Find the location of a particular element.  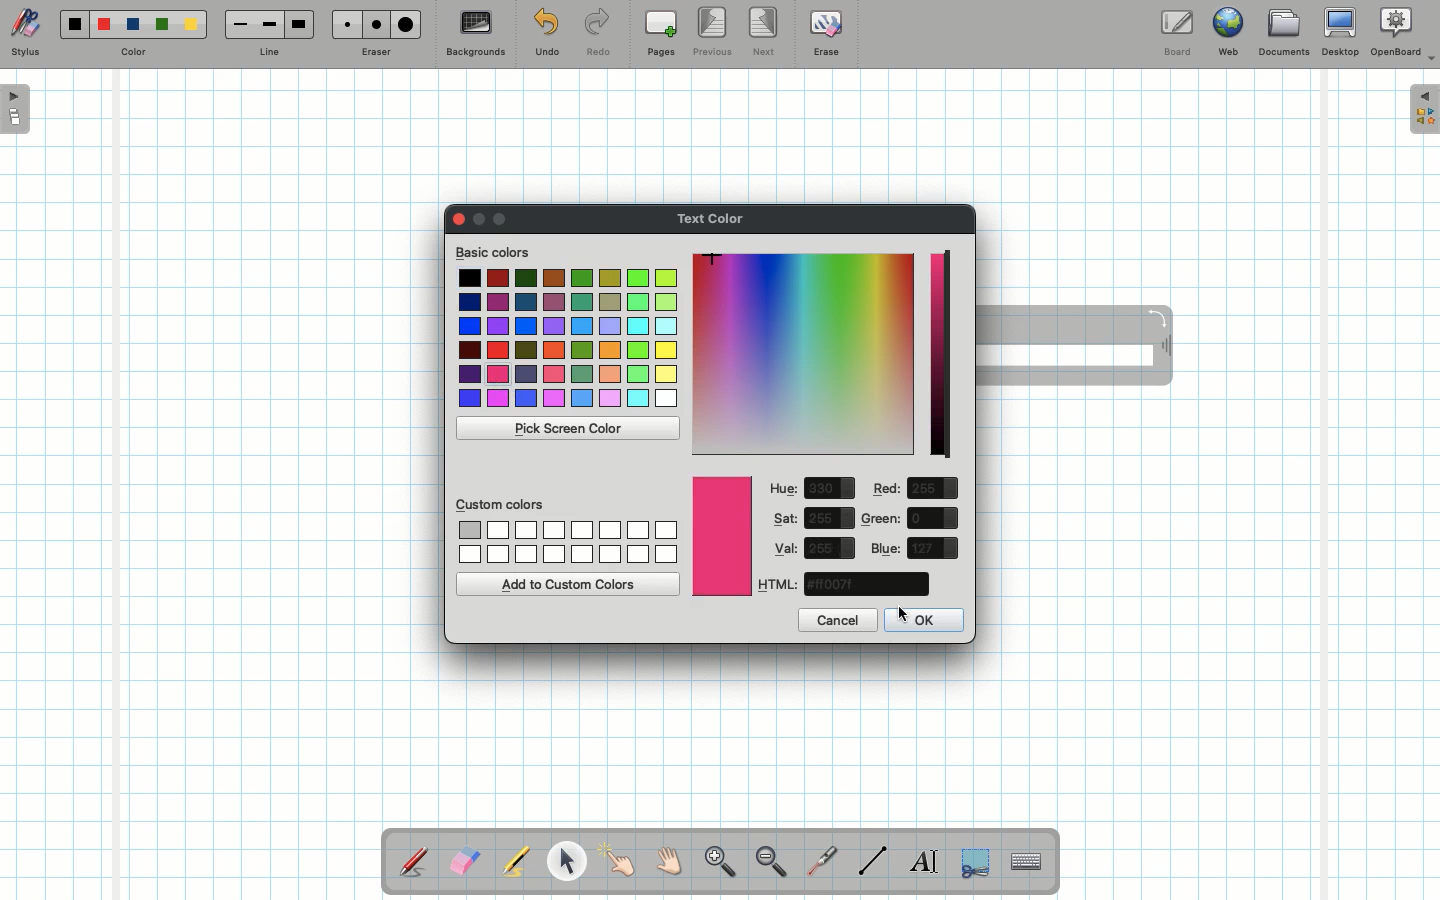

Line is located at coordinates (873, 860).